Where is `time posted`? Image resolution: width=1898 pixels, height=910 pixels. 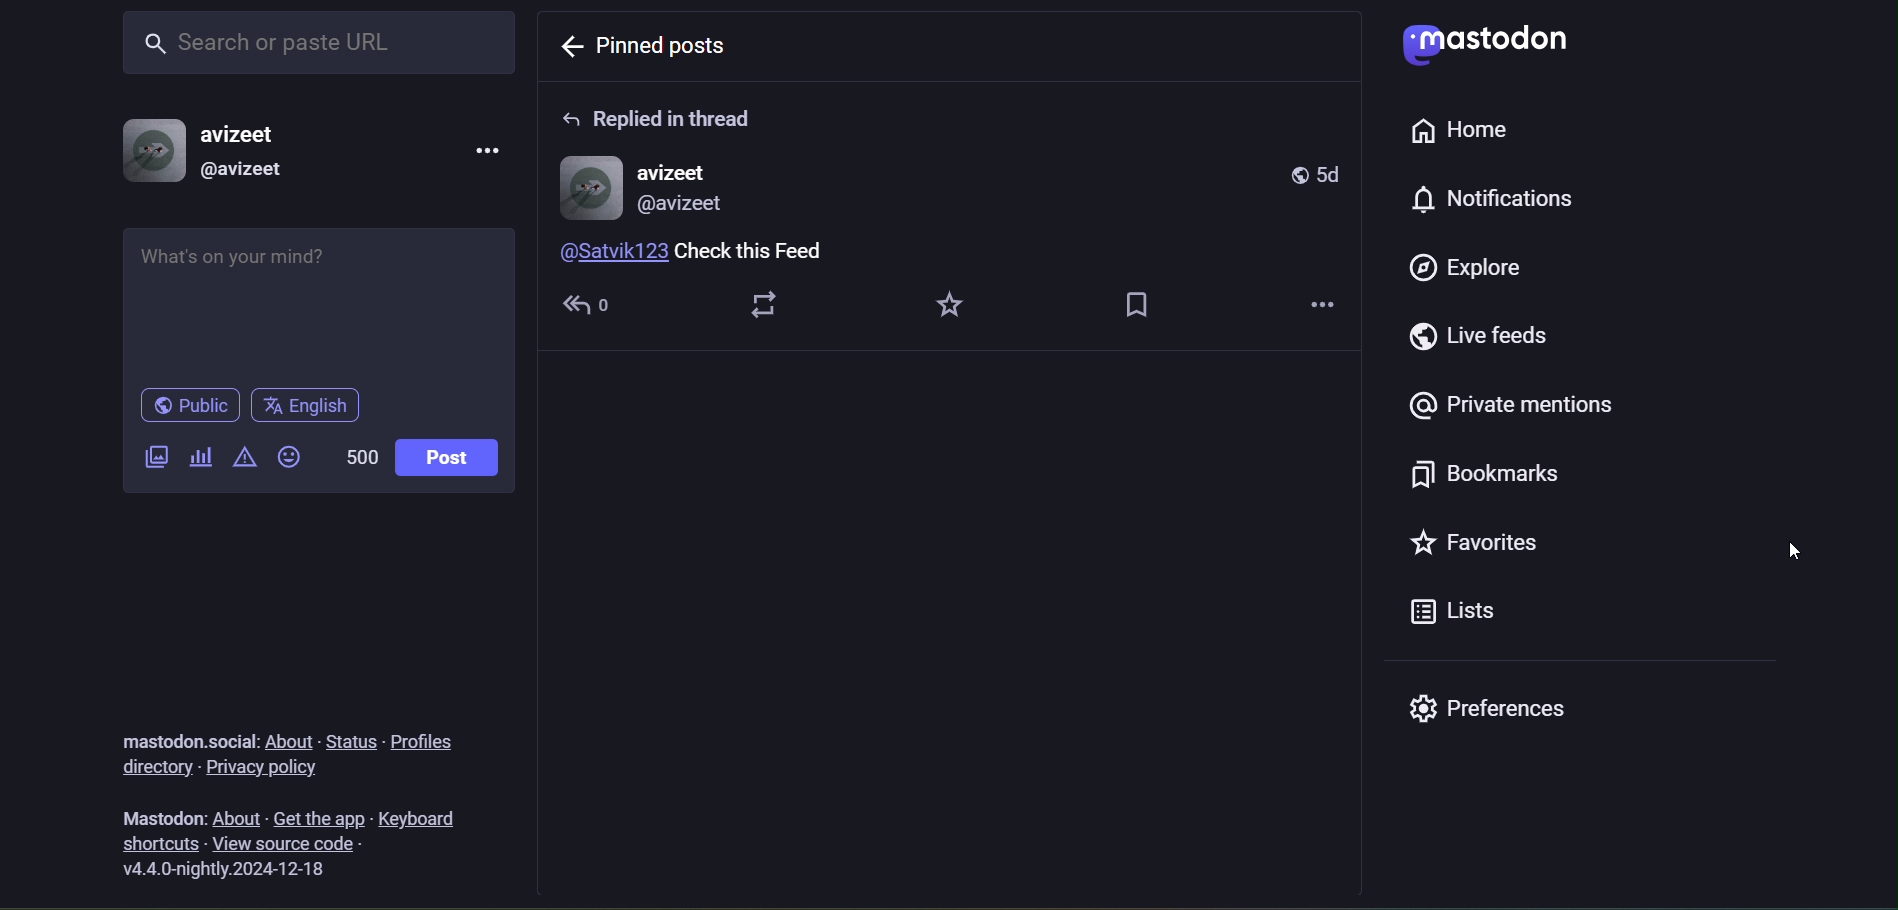
time posted is located at coordinates (1336, 174).